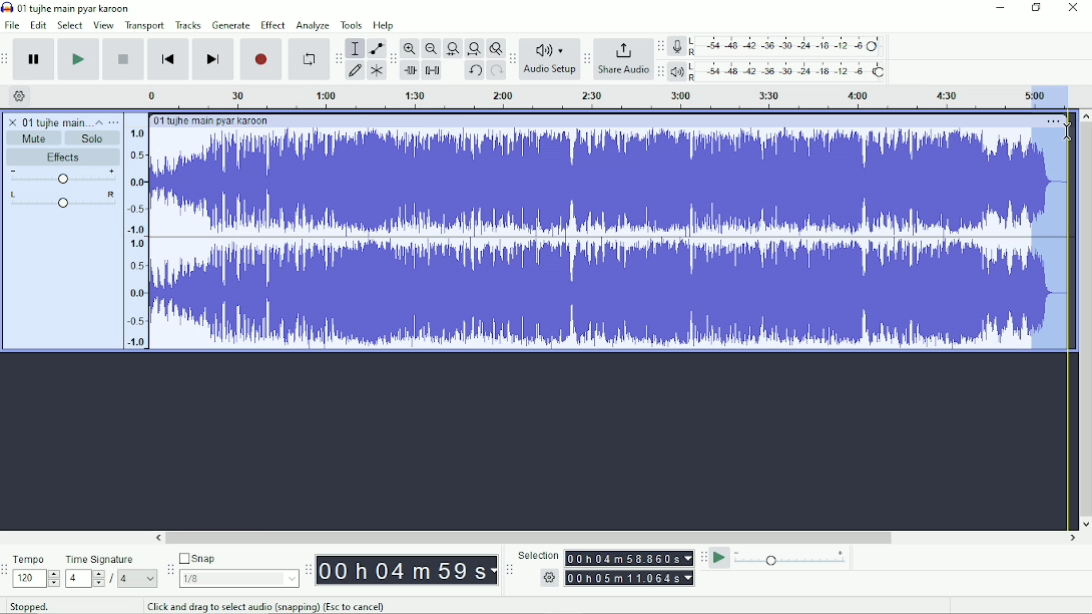 The image size is (1092, 614). Describe the element at coordinates (721, 558) in the screenshot. I see `Play-at-speed` at that location.